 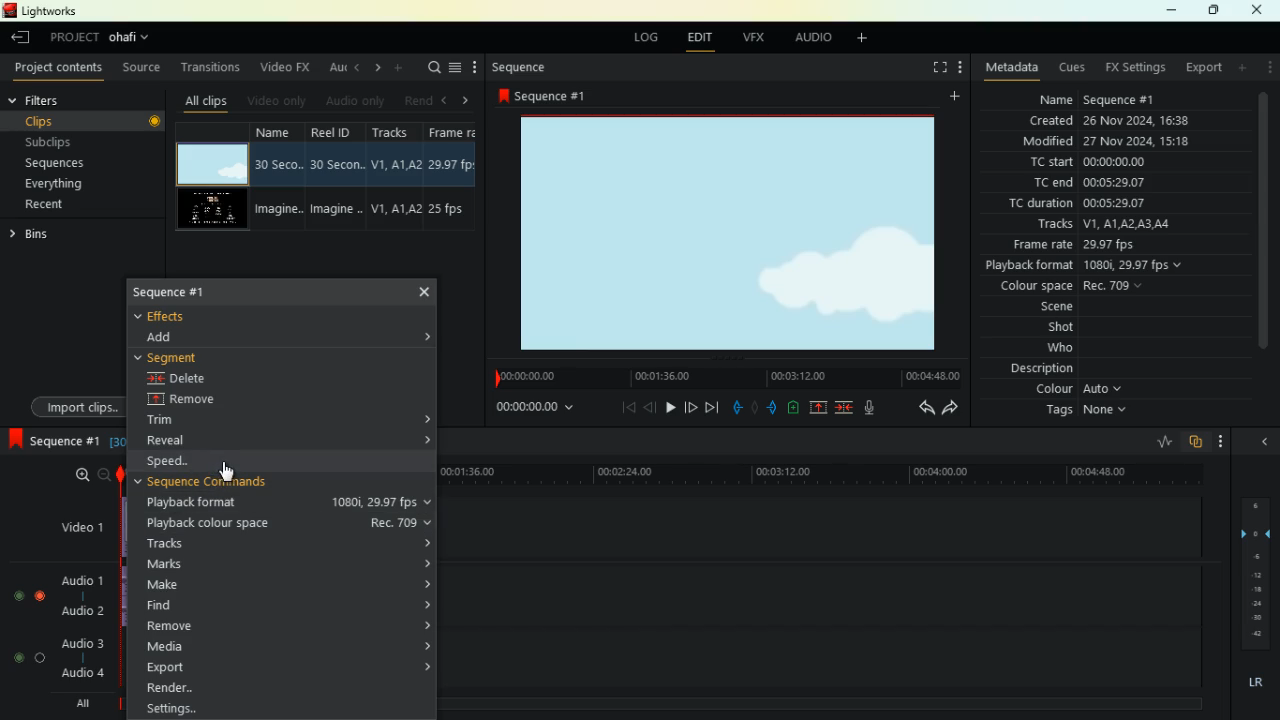 I want to click on audio4, so click(x=86, y=672).